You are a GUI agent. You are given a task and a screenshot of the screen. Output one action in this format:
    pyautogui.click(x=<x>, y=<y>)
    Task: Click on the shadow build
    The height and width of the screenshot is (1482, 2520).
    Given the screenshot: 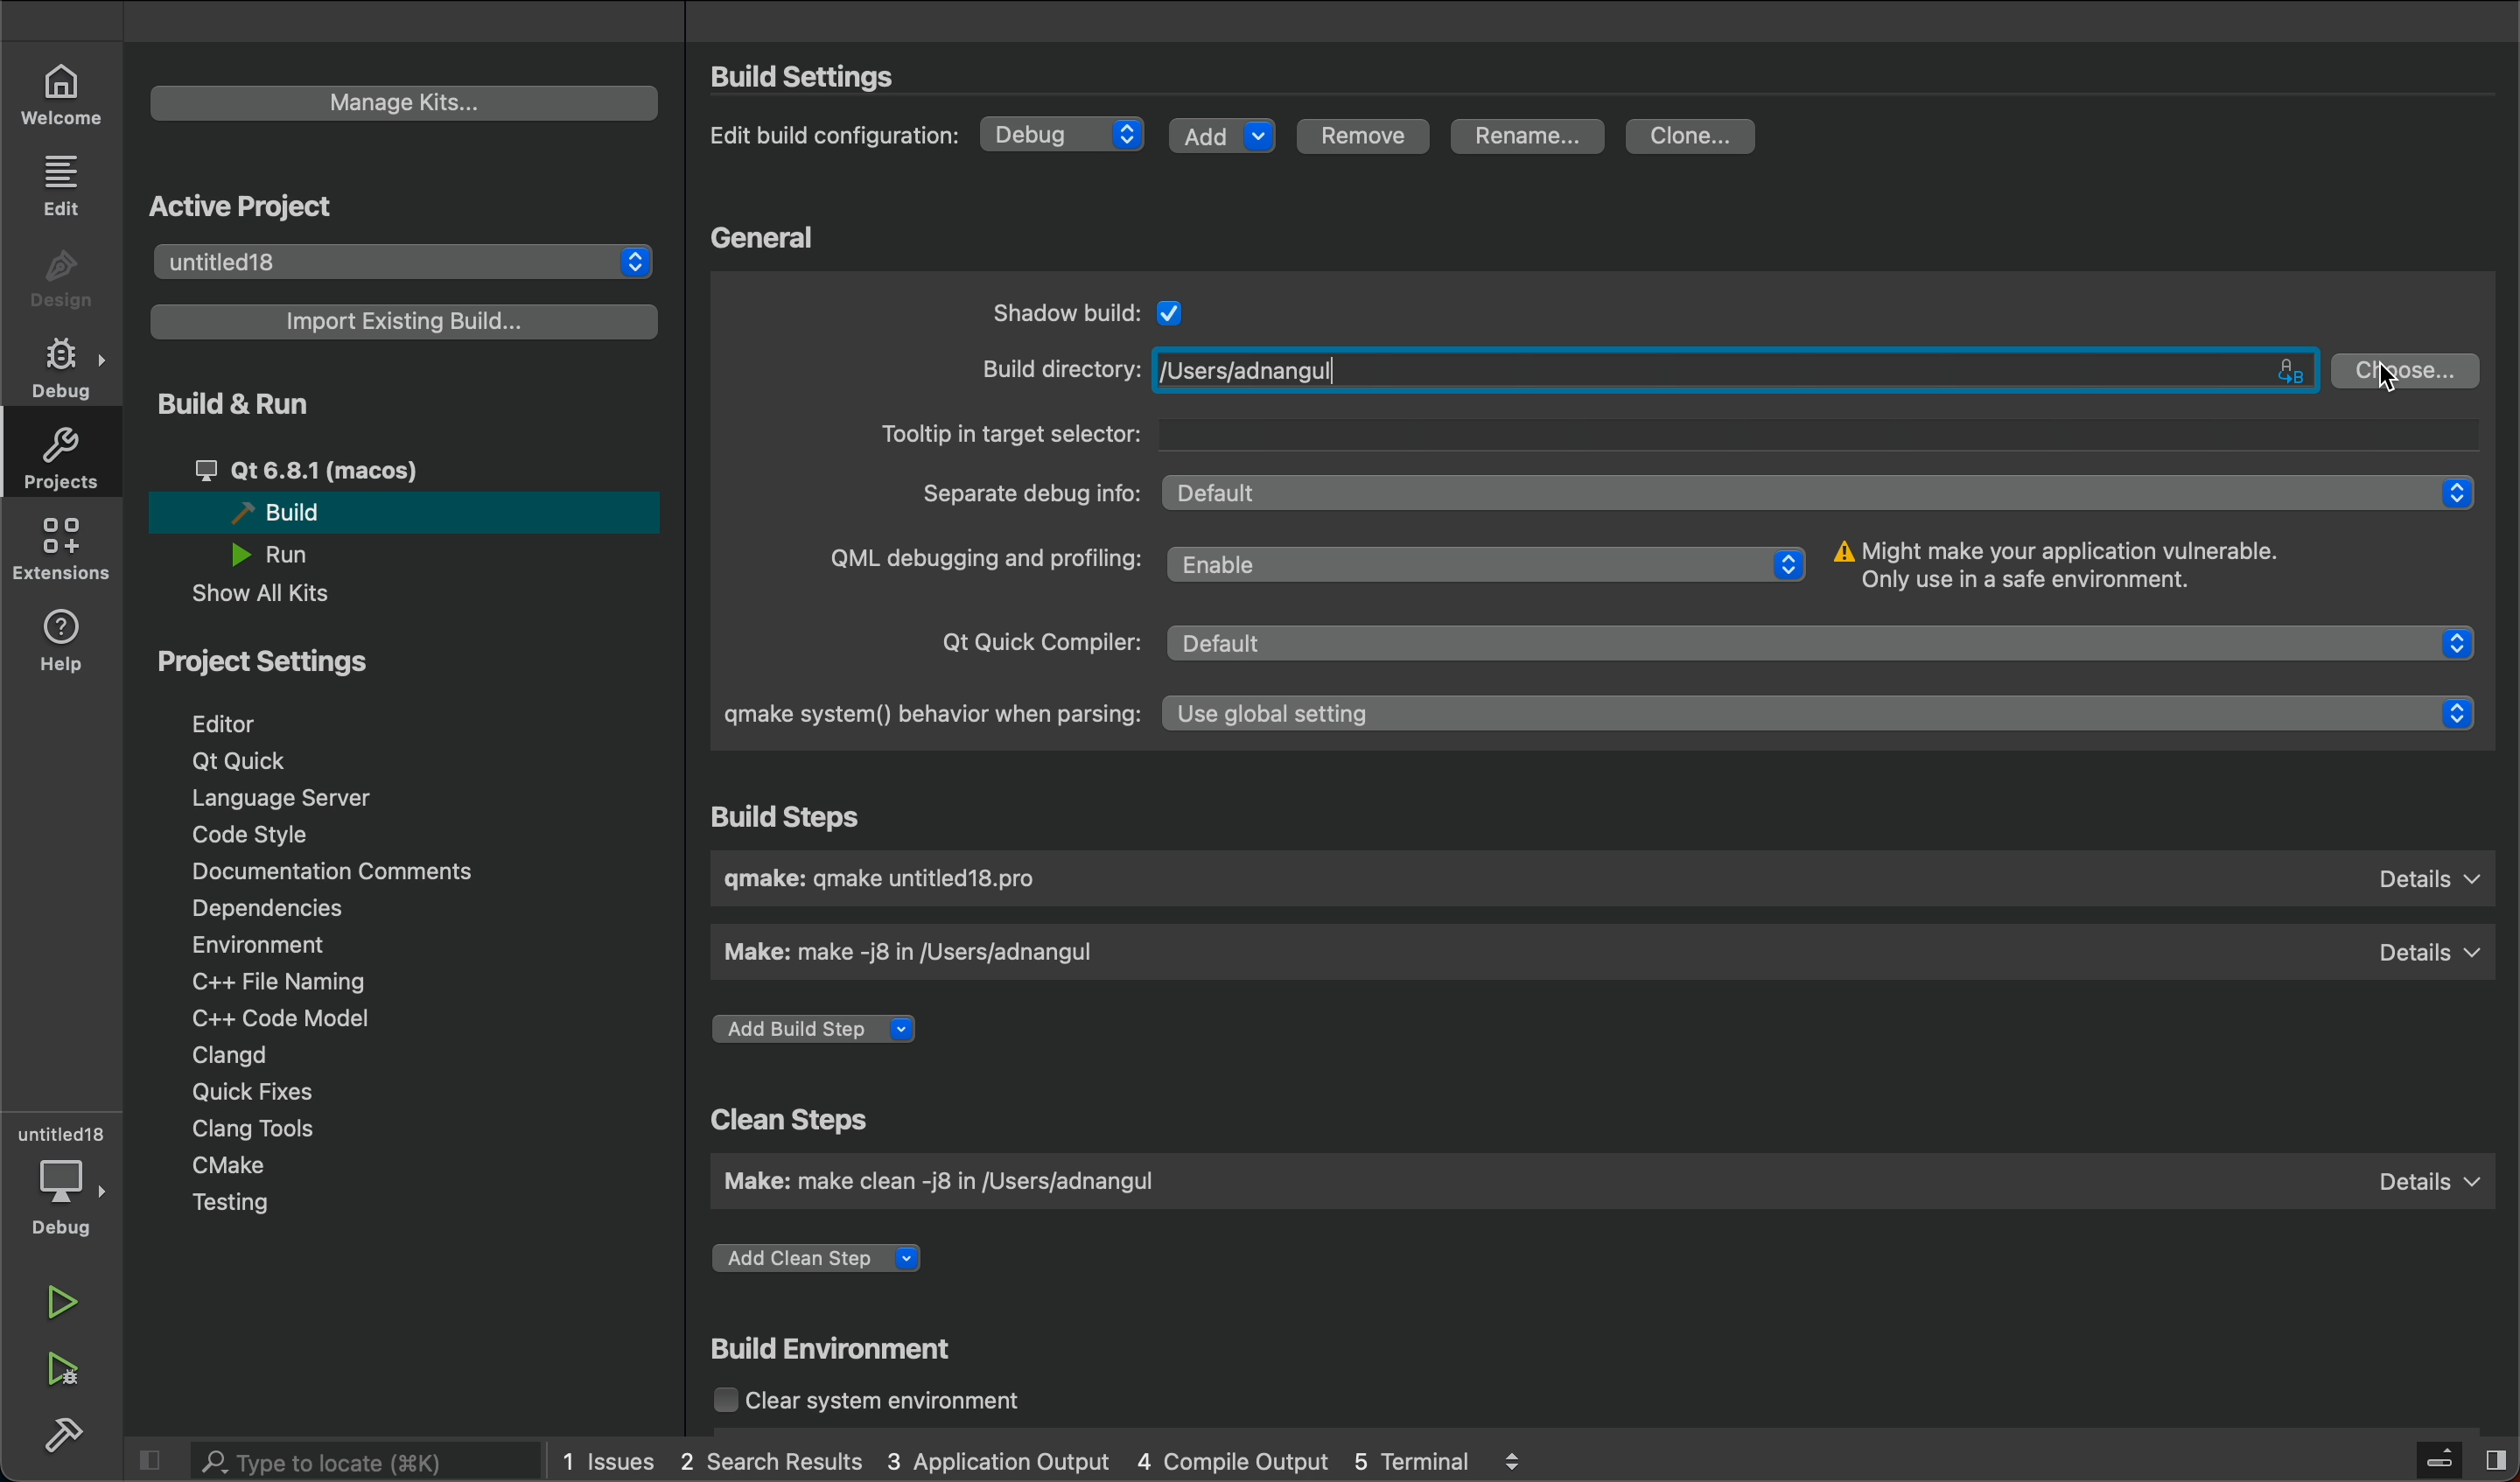 What is the action you would take?
    pyautogui.click(x=1056, y=309)
    